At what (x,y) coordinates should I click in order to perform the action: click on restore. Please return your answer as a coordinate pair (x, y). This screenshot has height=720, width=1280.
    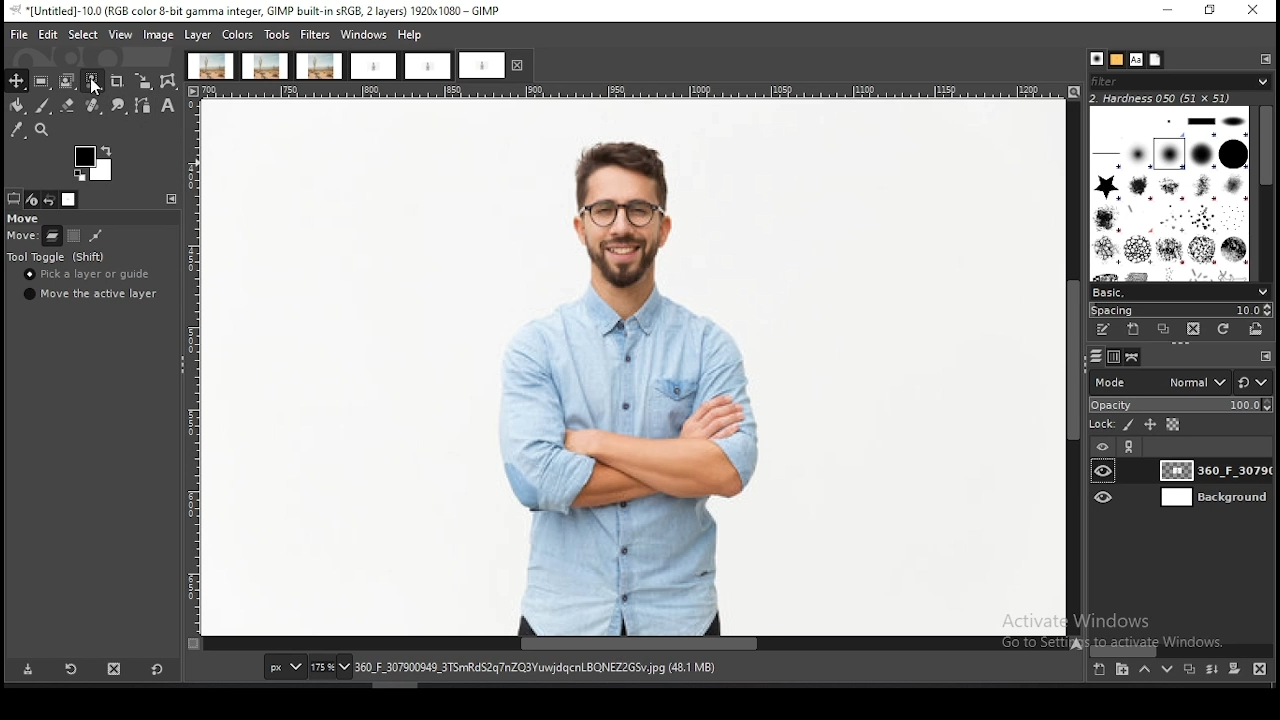
    Looking at the image, I should click on (1212, 12).